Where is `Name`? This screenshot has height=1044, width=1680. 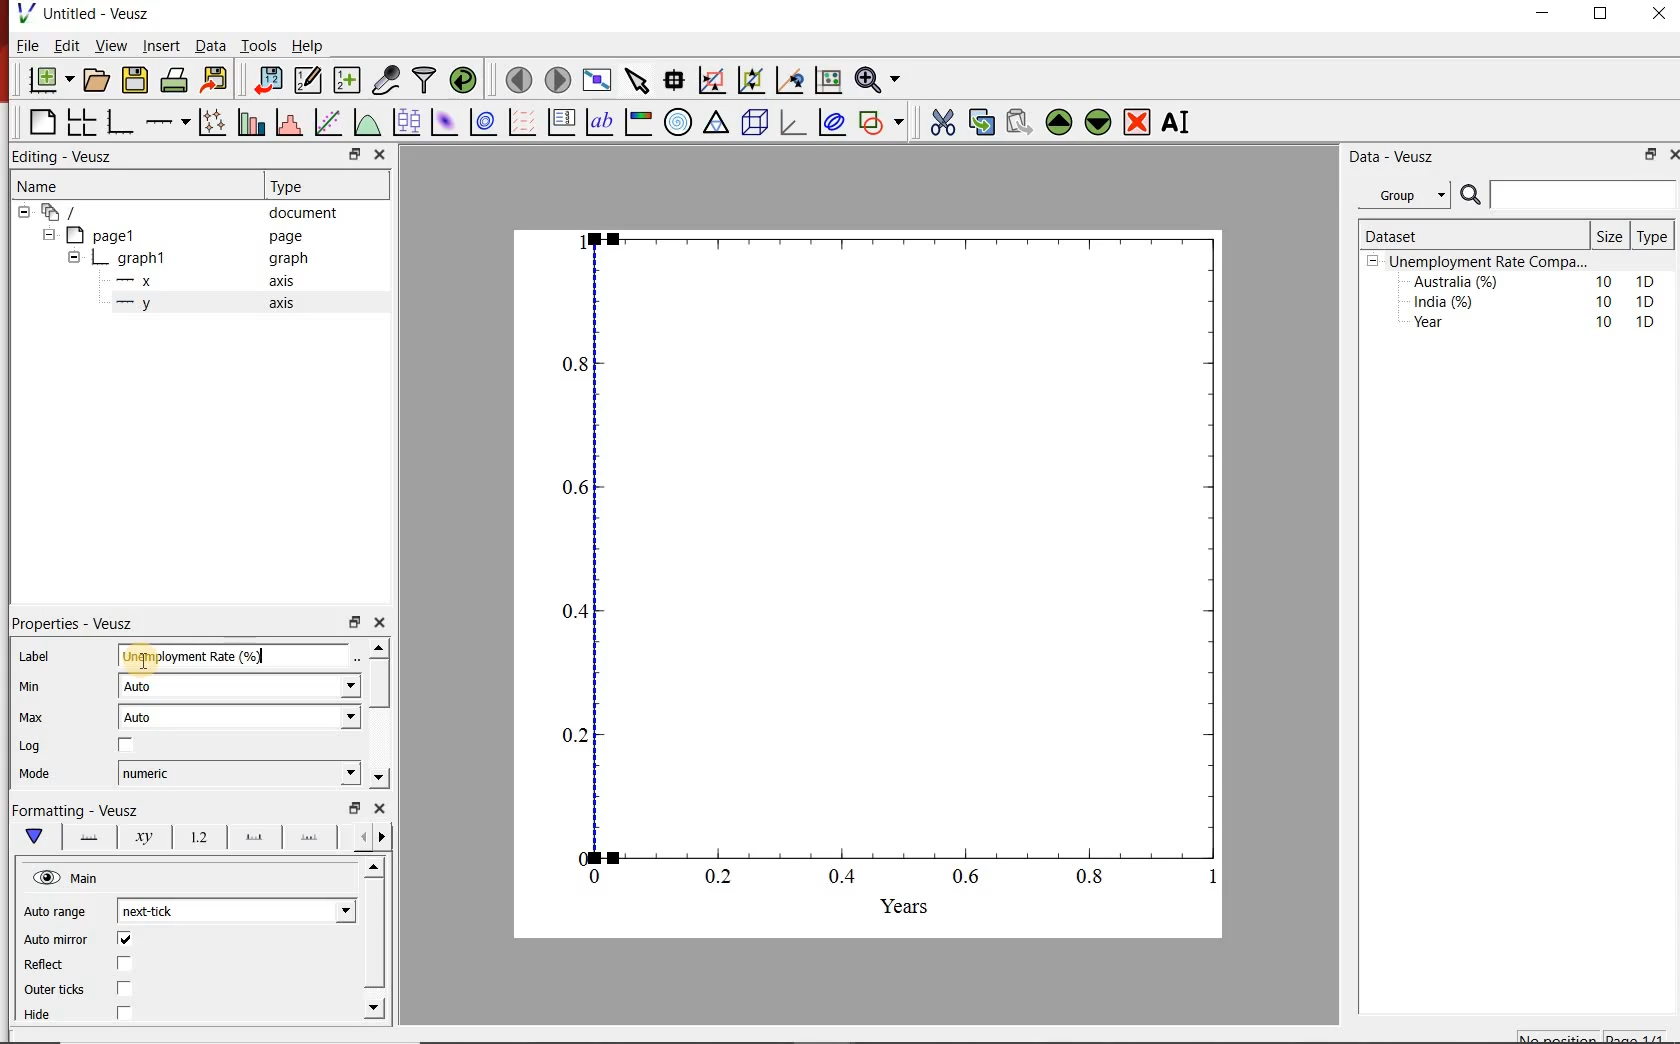 Name is located at coordinates (126, 184).